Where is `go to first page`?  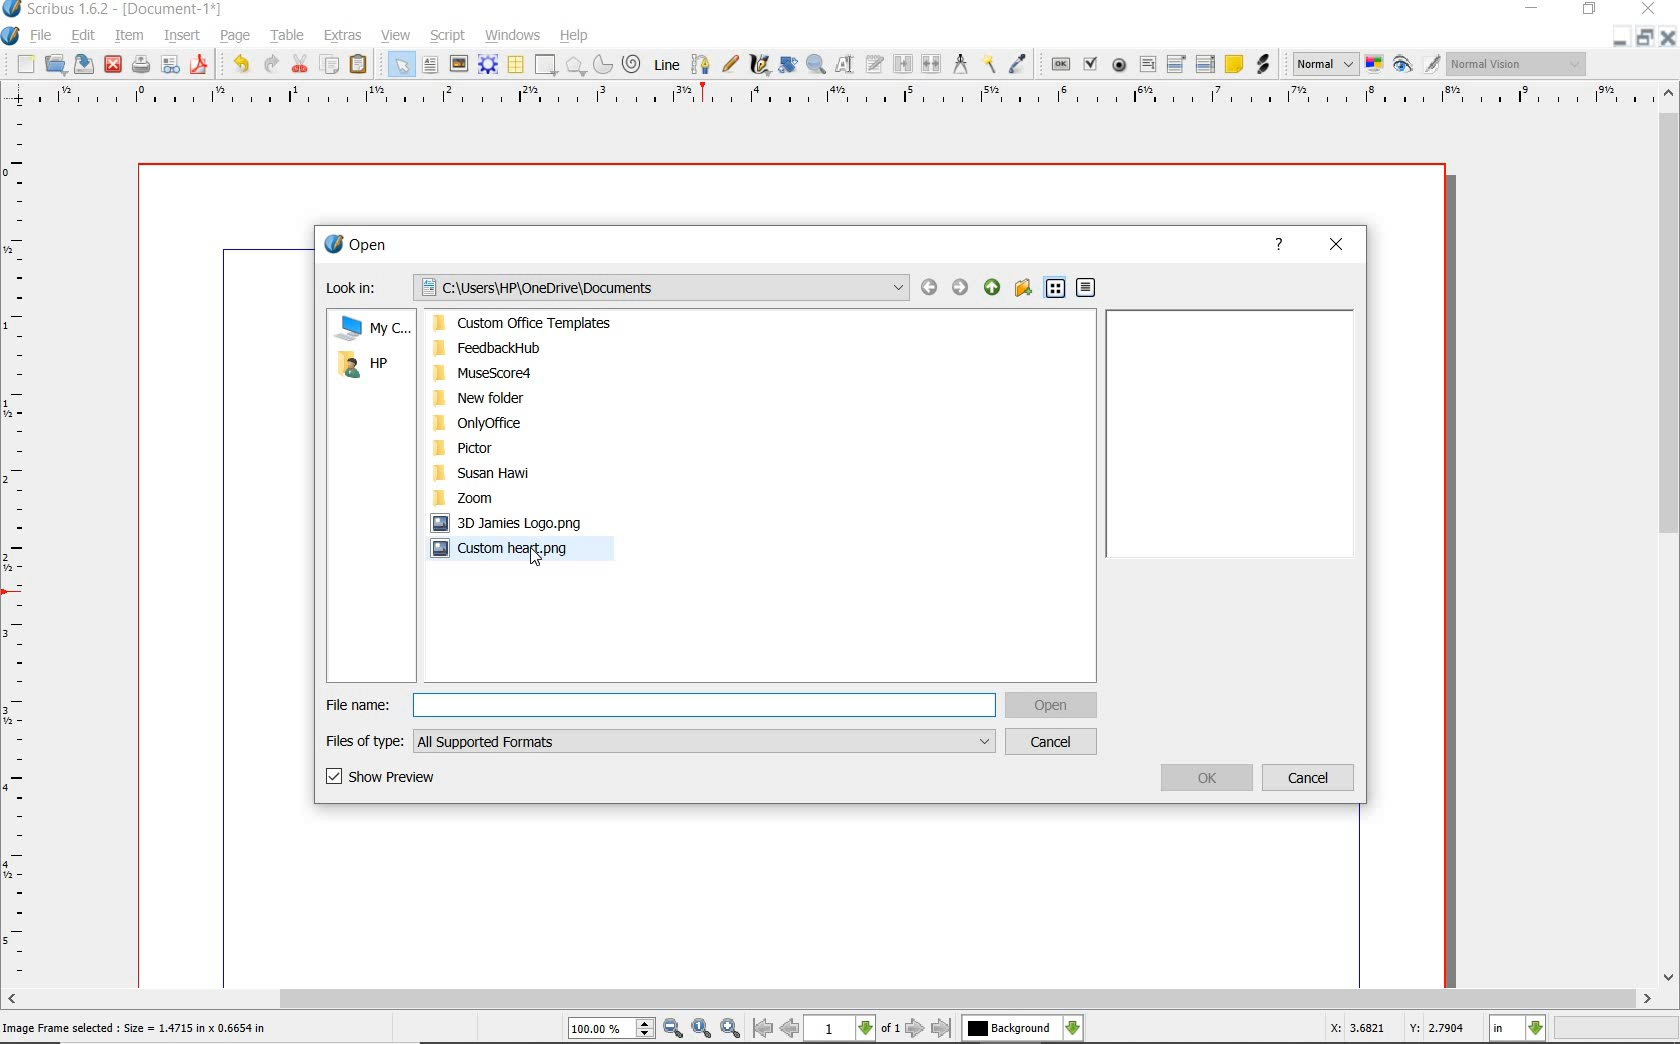
go to first page is located at coordinates (762, 1029).